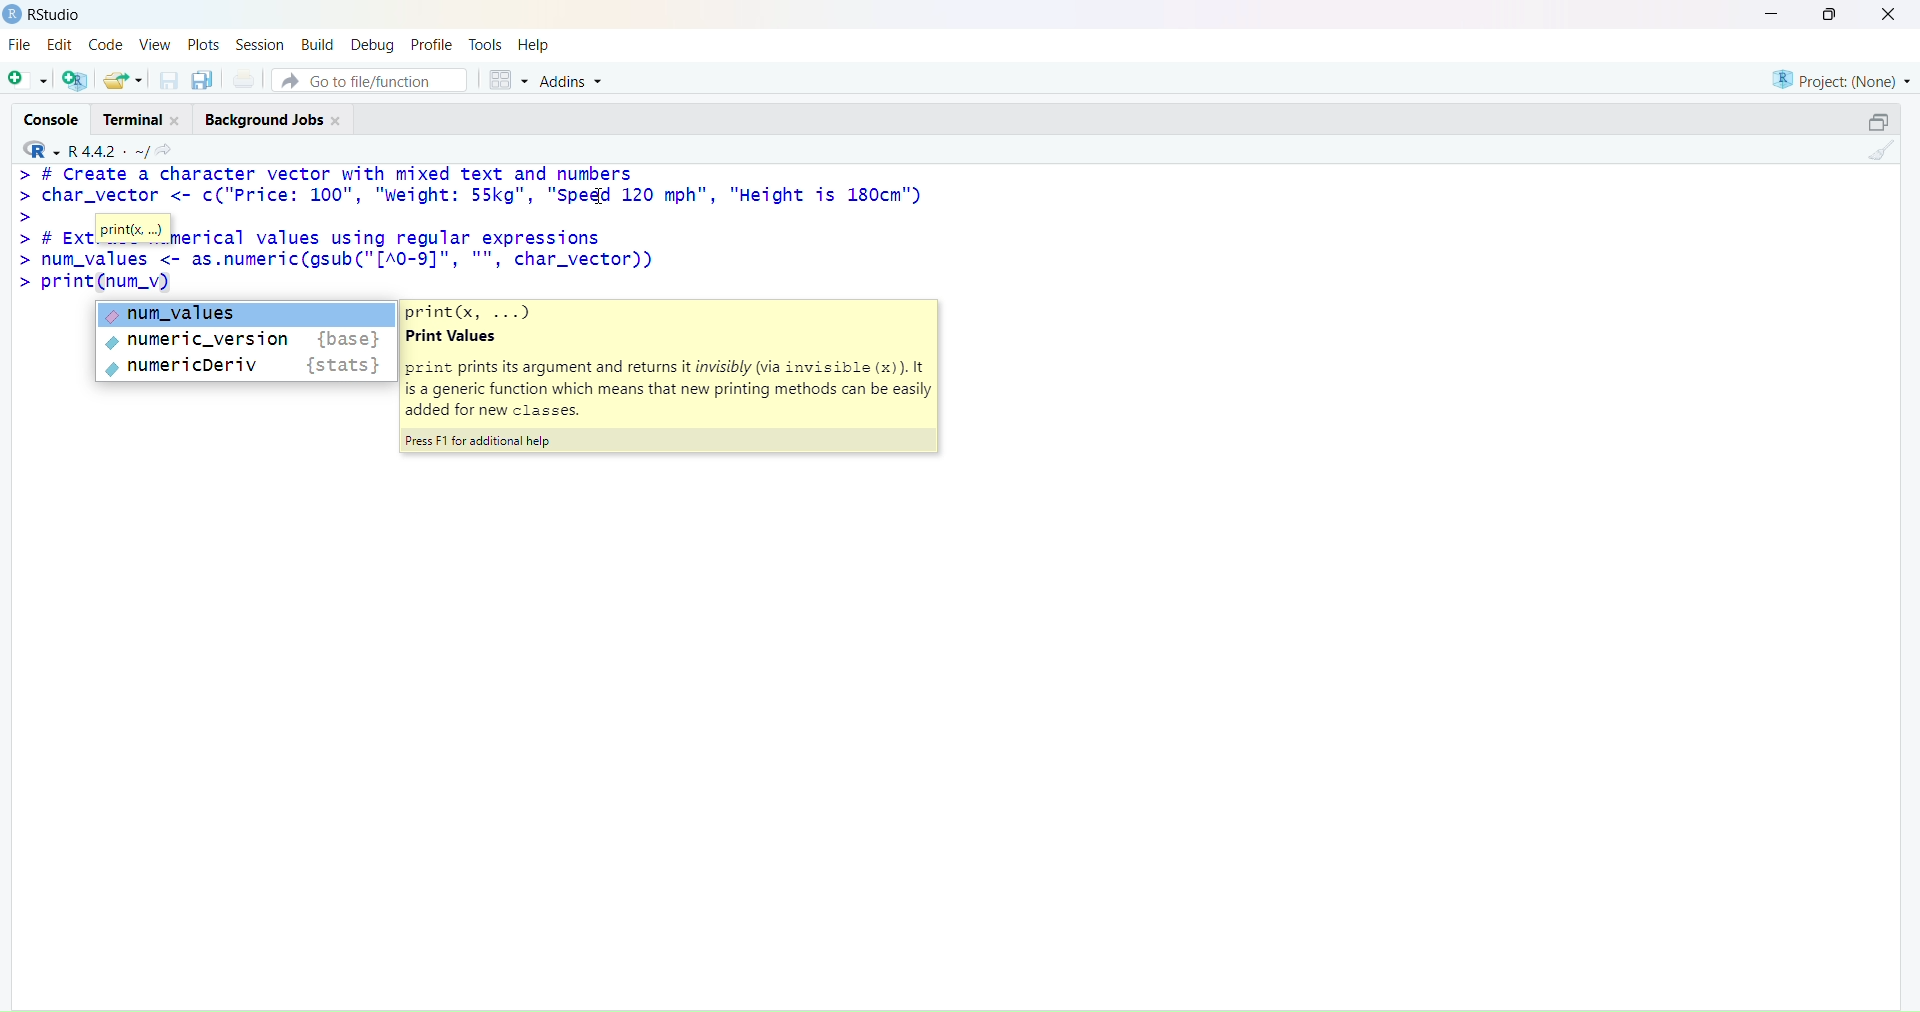 Image resolution: width=1920 pixels, height=1012 pixels. Describe the element at coordinates (124, 80) in the screenshot. I see `share as` at that location.